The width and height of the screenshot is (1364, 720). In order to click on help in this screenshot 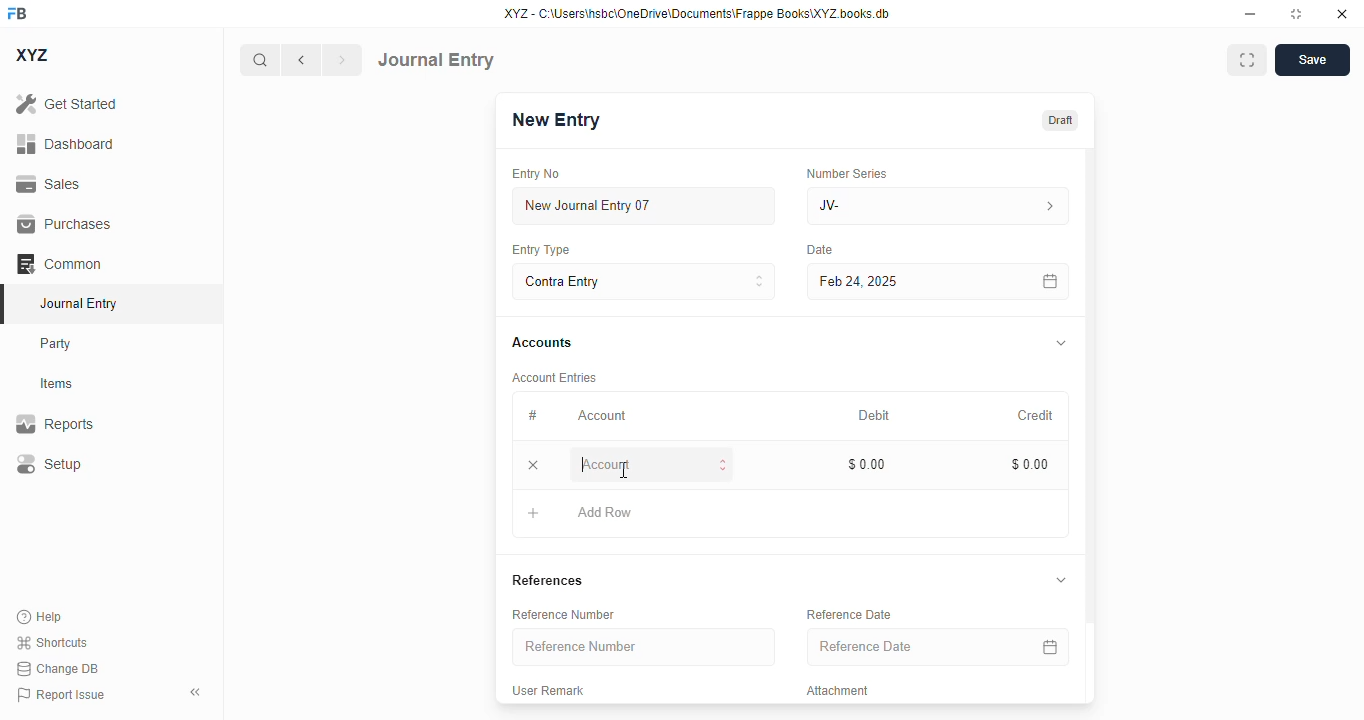, I will do `click(40, 617)`.